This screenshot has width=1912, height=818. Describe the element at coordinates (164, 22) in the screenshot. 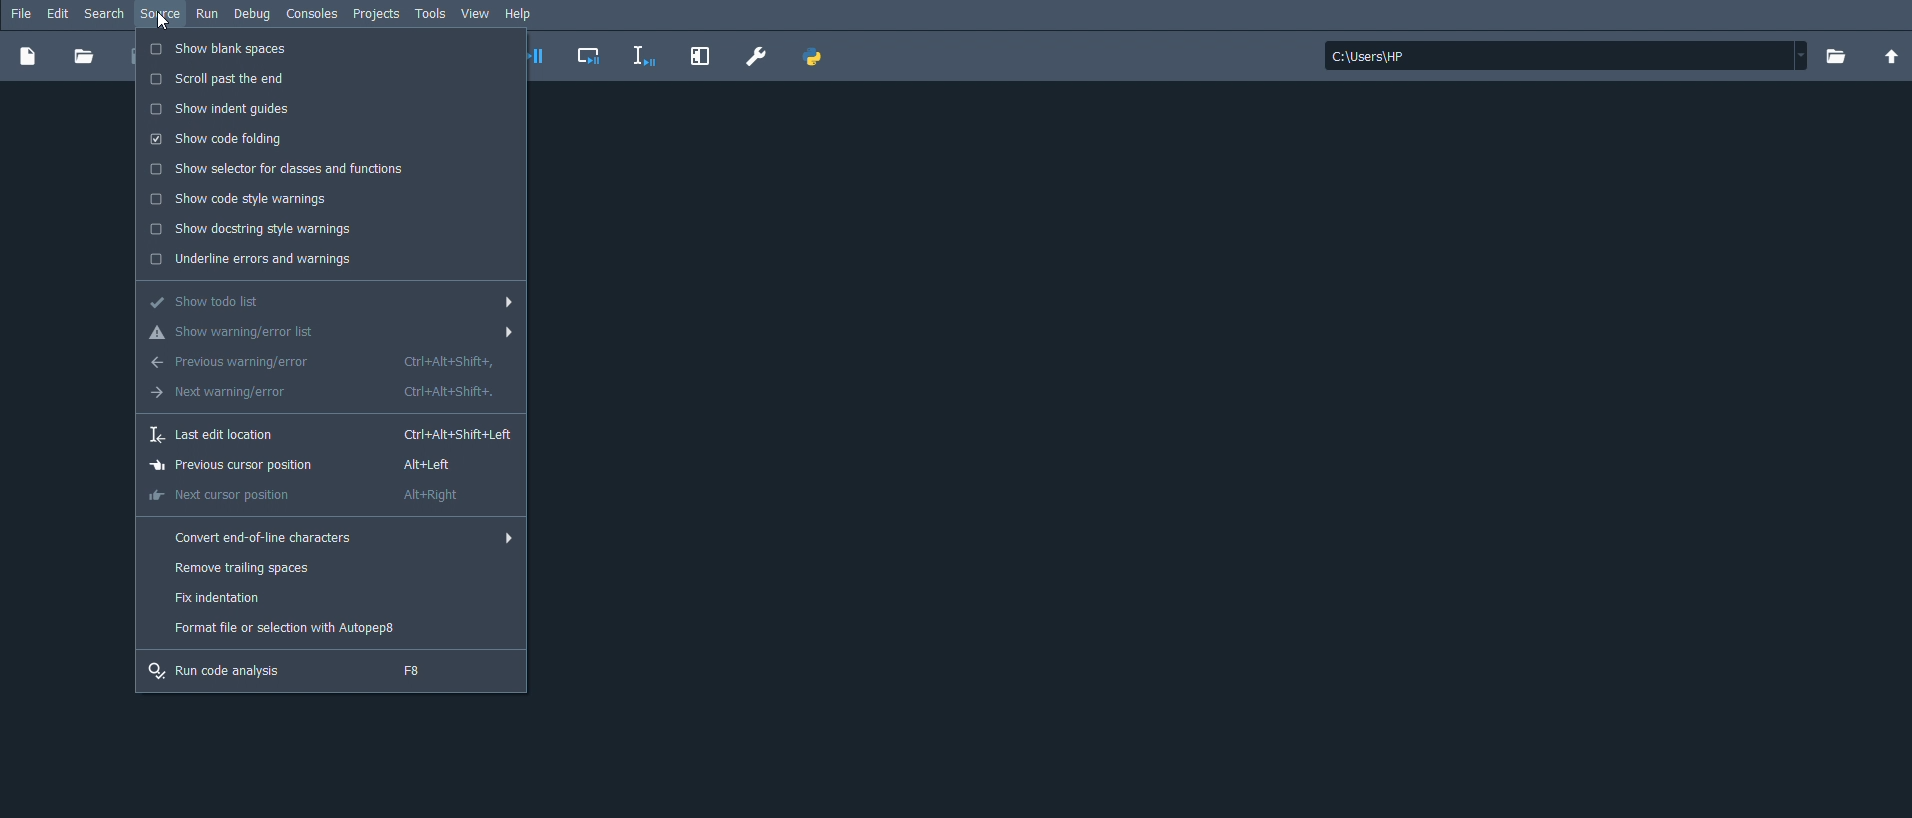

I see `cursor` at that location.